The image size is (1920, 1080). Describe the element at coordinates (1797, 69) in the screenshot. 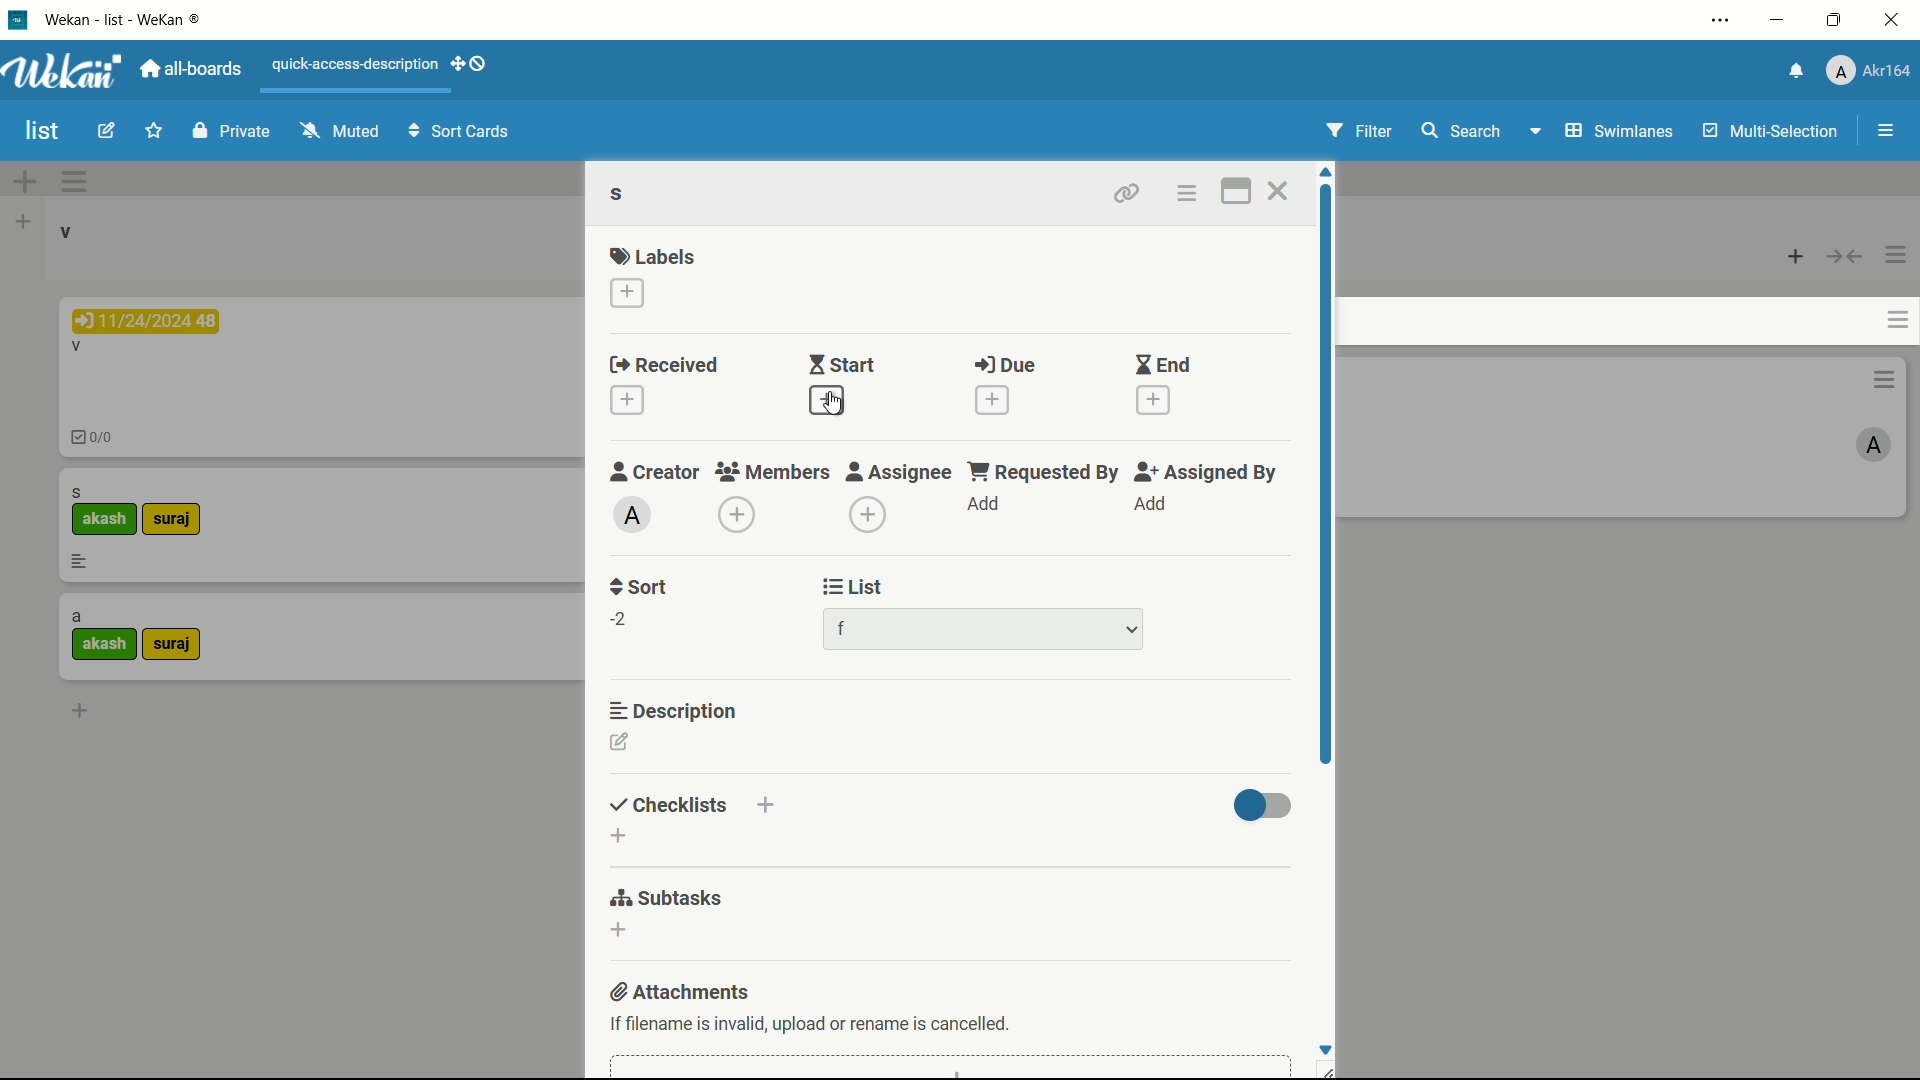

I see `notifications` at that location.